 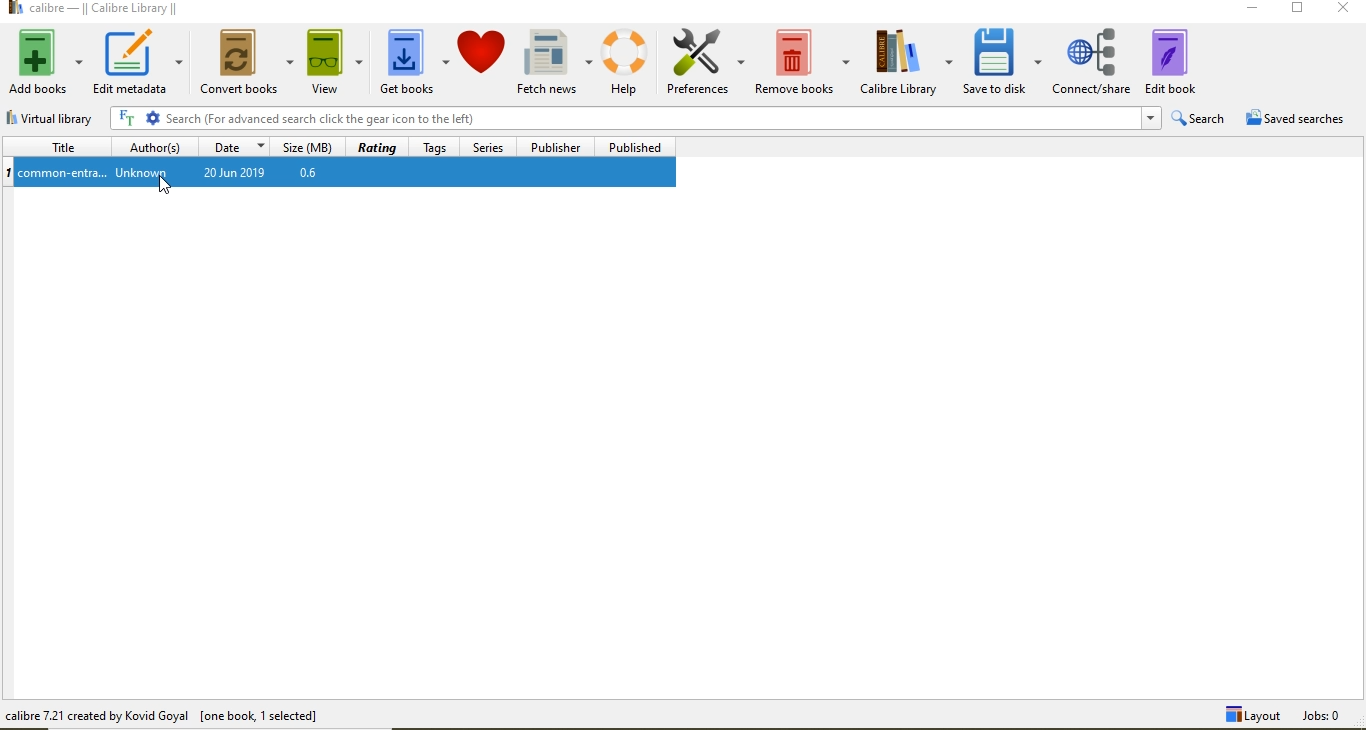 I want to click on title, so click(x=58, y=147).